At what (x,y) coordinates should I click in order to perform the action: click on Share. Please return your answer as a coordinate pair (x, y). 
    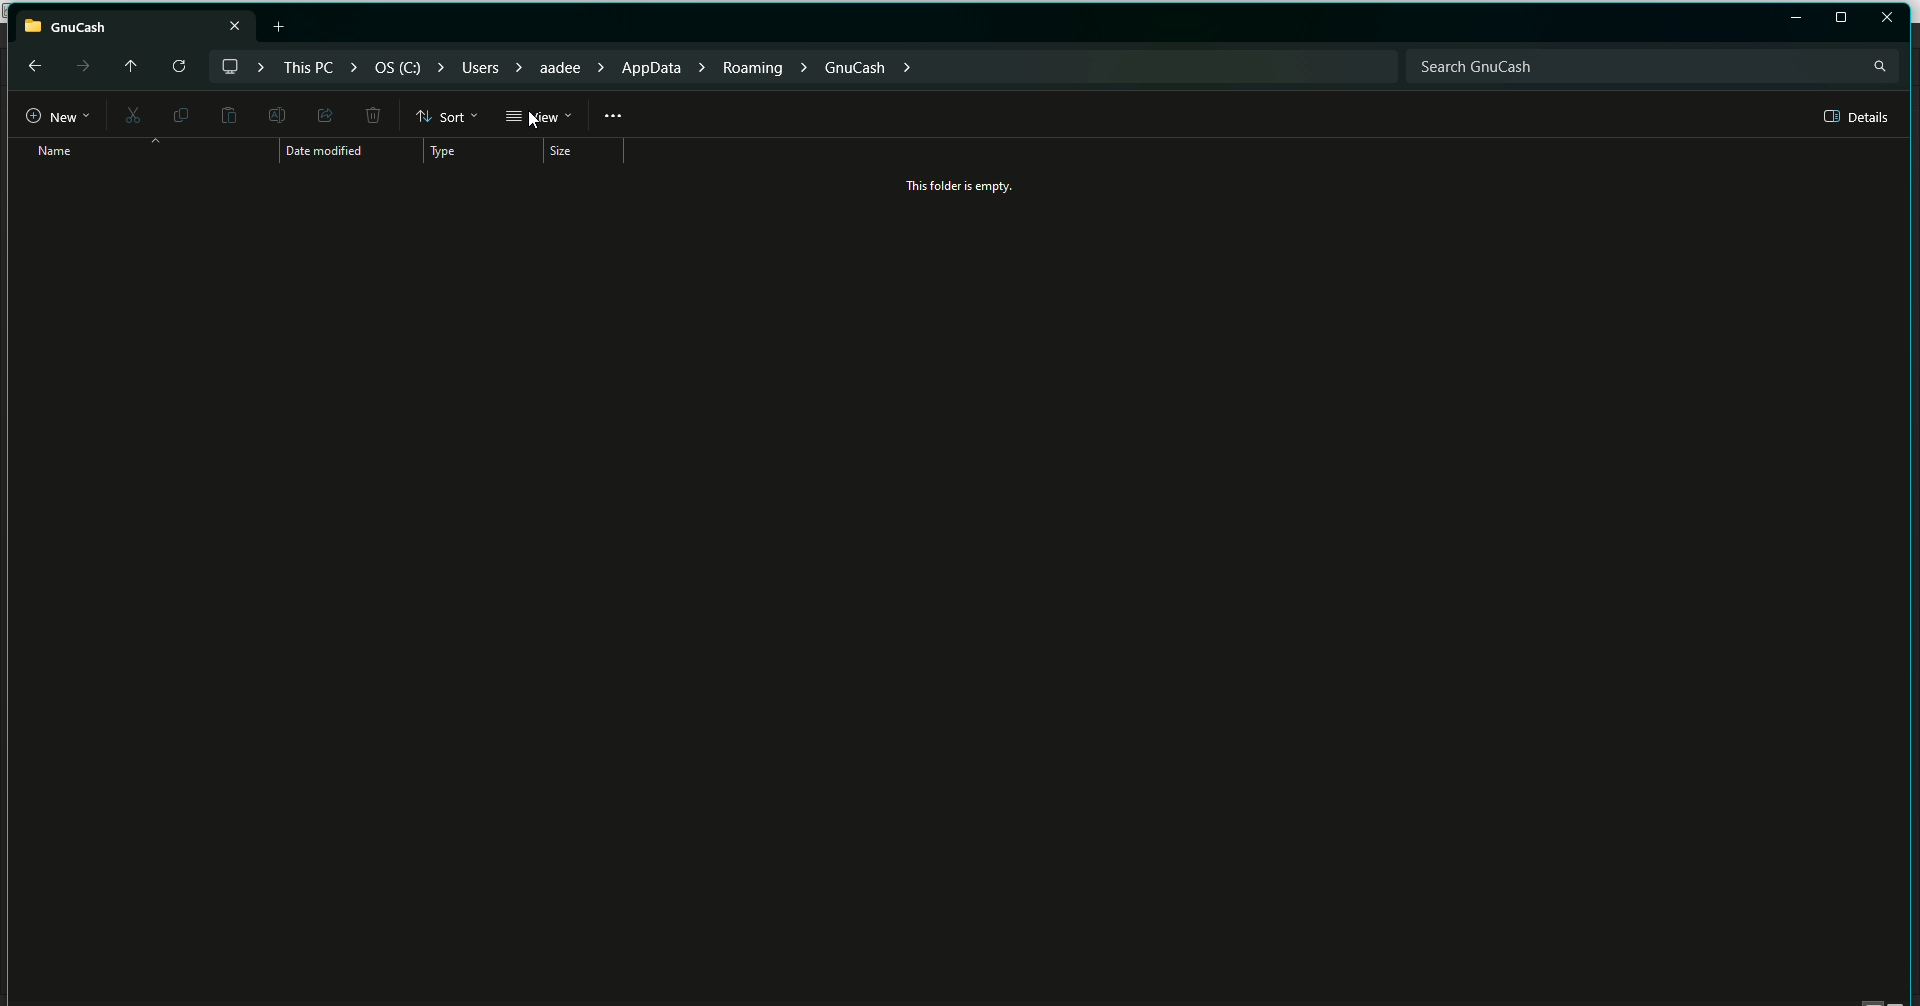
    Looking at the image, I should click on (322, 114).